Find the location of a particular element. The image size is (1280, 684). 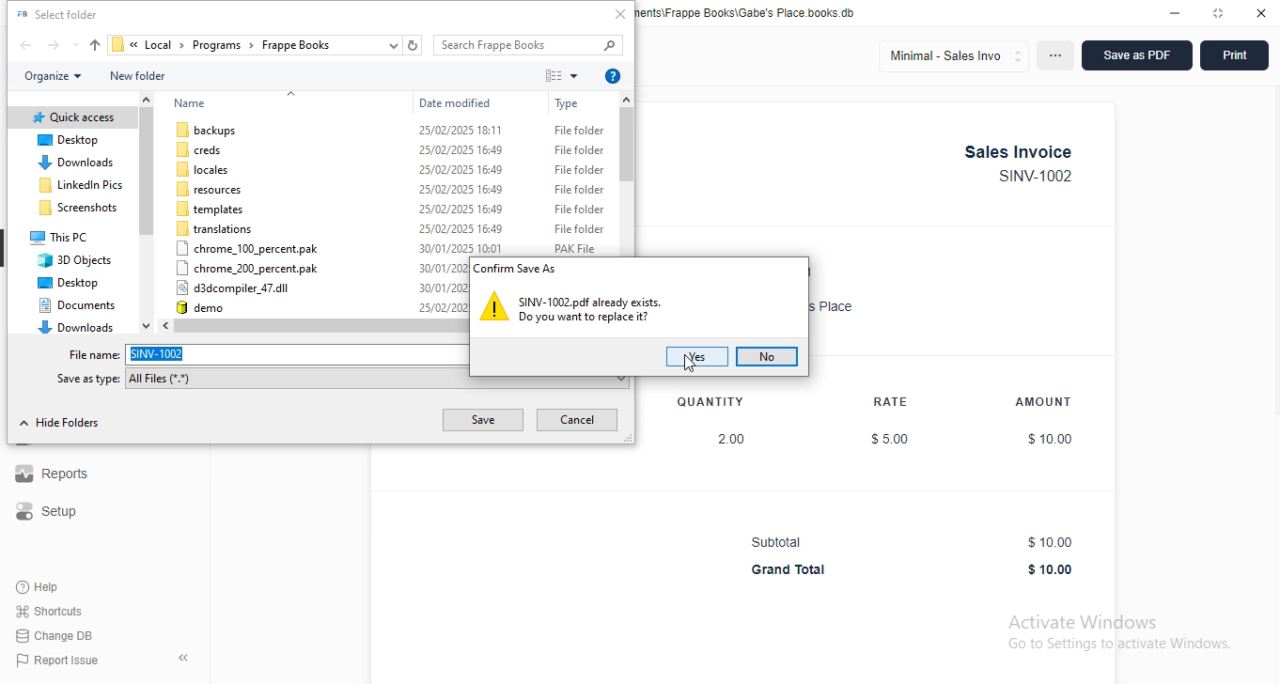

confirm save as is located at coordinates (517, 268).